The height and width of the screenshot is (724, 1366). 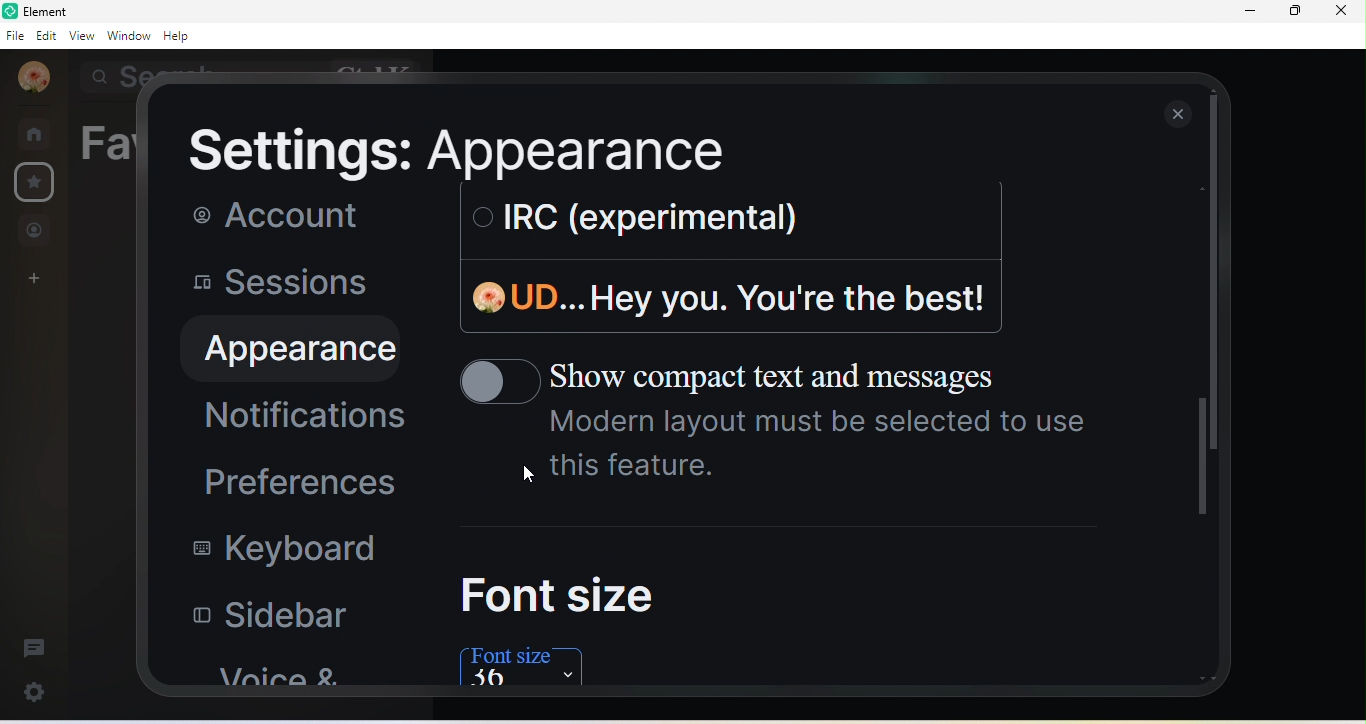 What do you see at coordinates (1250, 12) in the screenshot?
I see `minimize` at bounding box center [1250, 12].